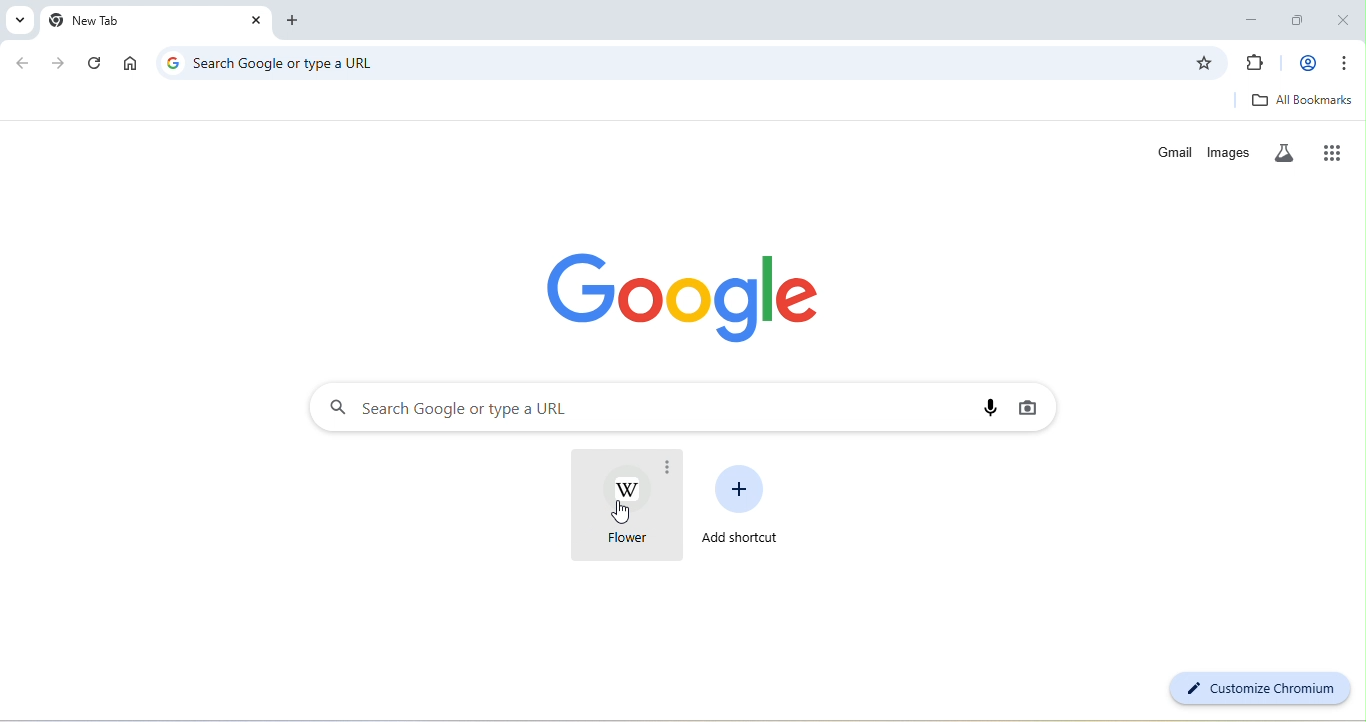 The height and width of the screenshot is (722, 1366). Describe the element at coordinates (1257, 689) in the screenshot. I see `customize chromium` at that location.